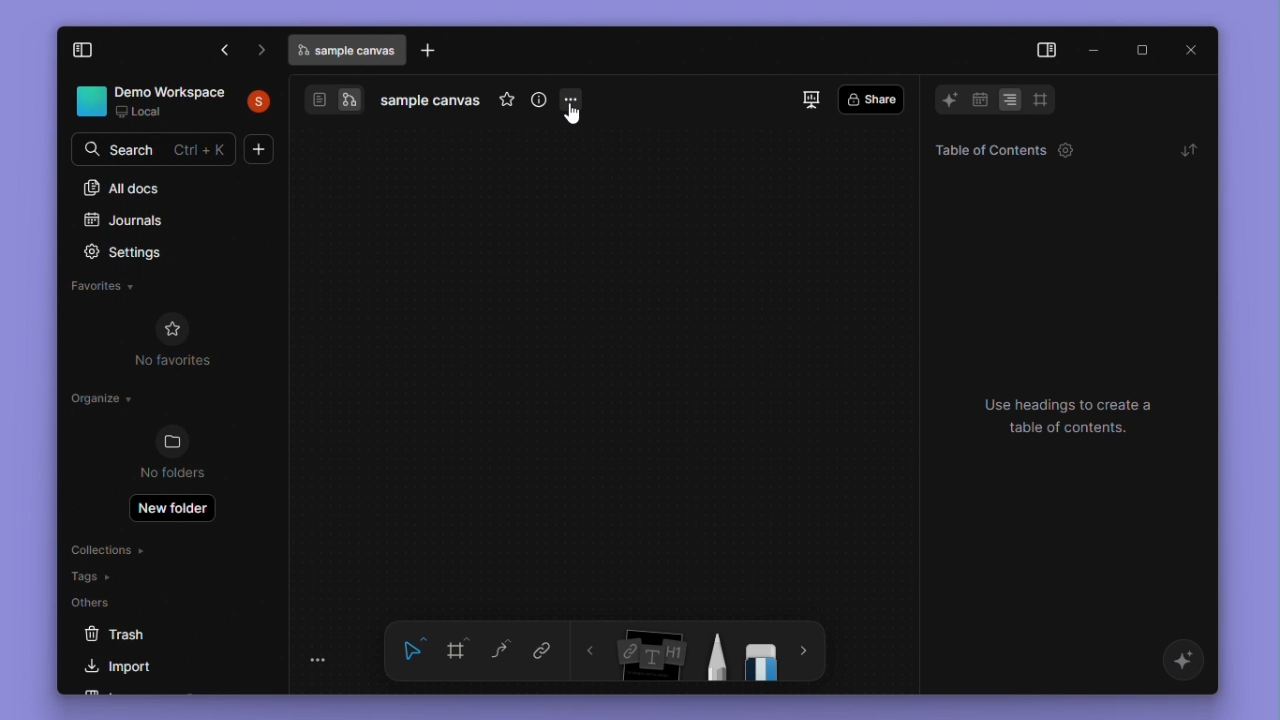 This screenshot has width=1280, height=720. What do you see at coordinates (123, 188) in the screenshot?
I see `All dogs` at bounding box center [123, 188].